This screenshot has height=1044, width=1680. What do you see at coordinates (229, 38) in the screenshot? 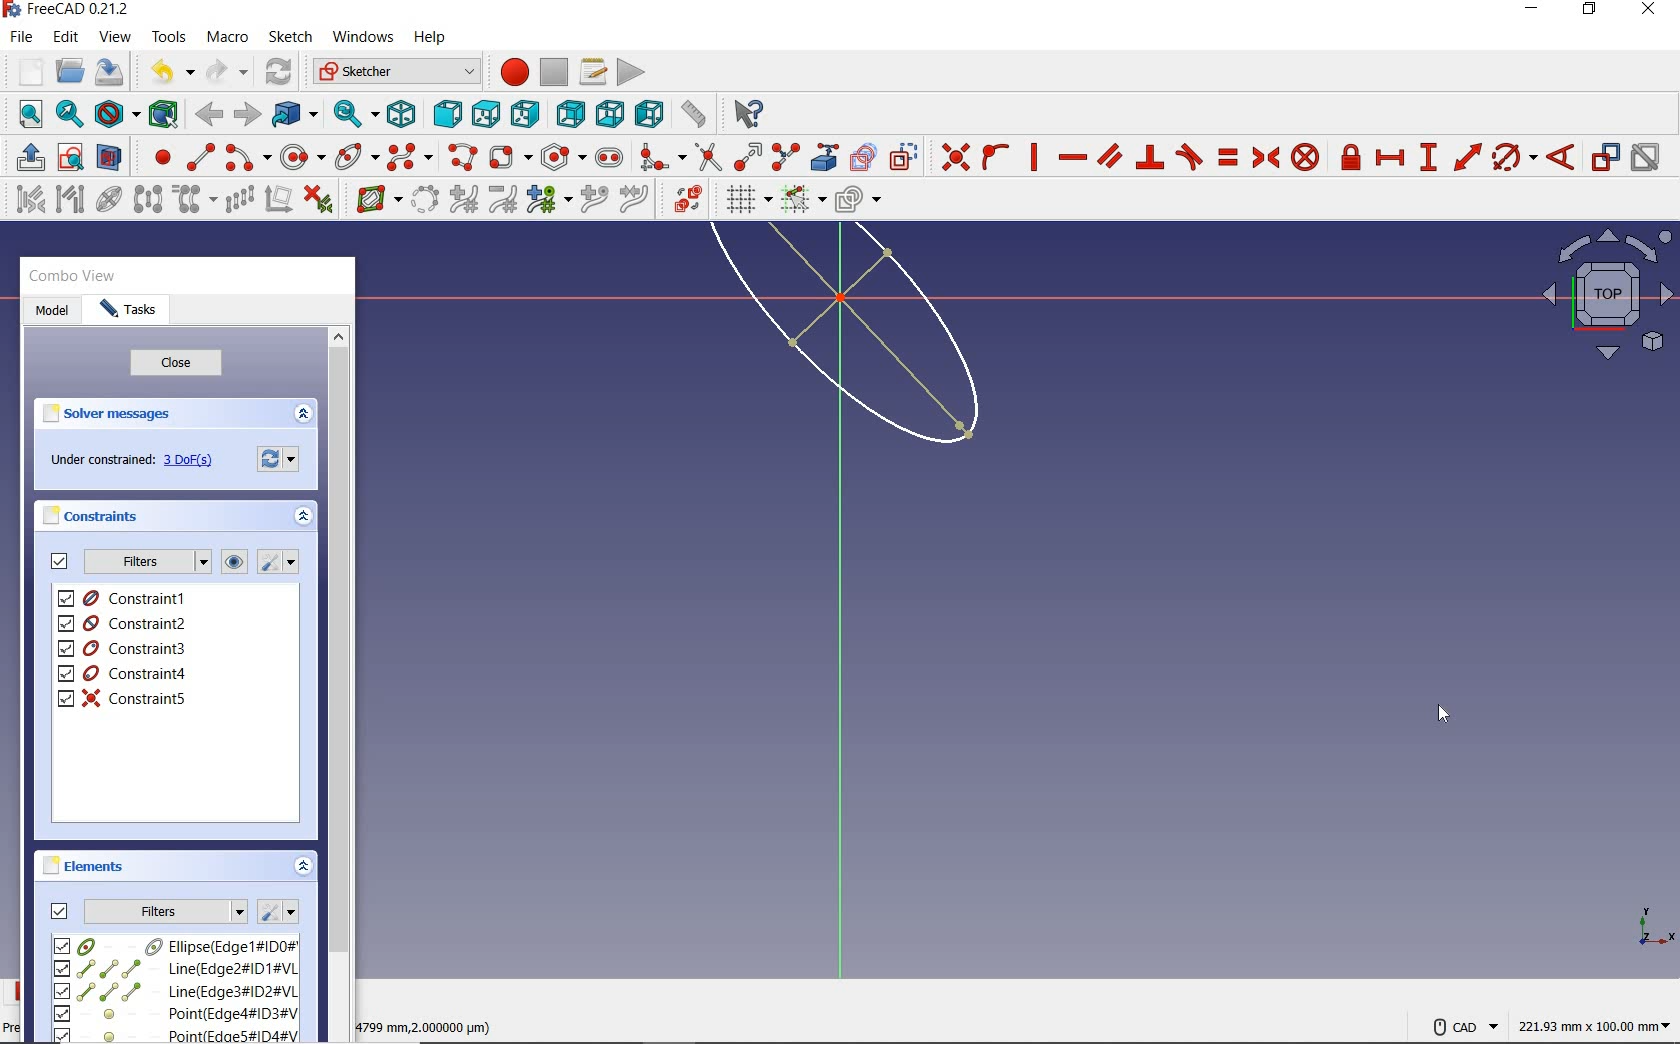
I see `macro` at bounding box center [229, 38].